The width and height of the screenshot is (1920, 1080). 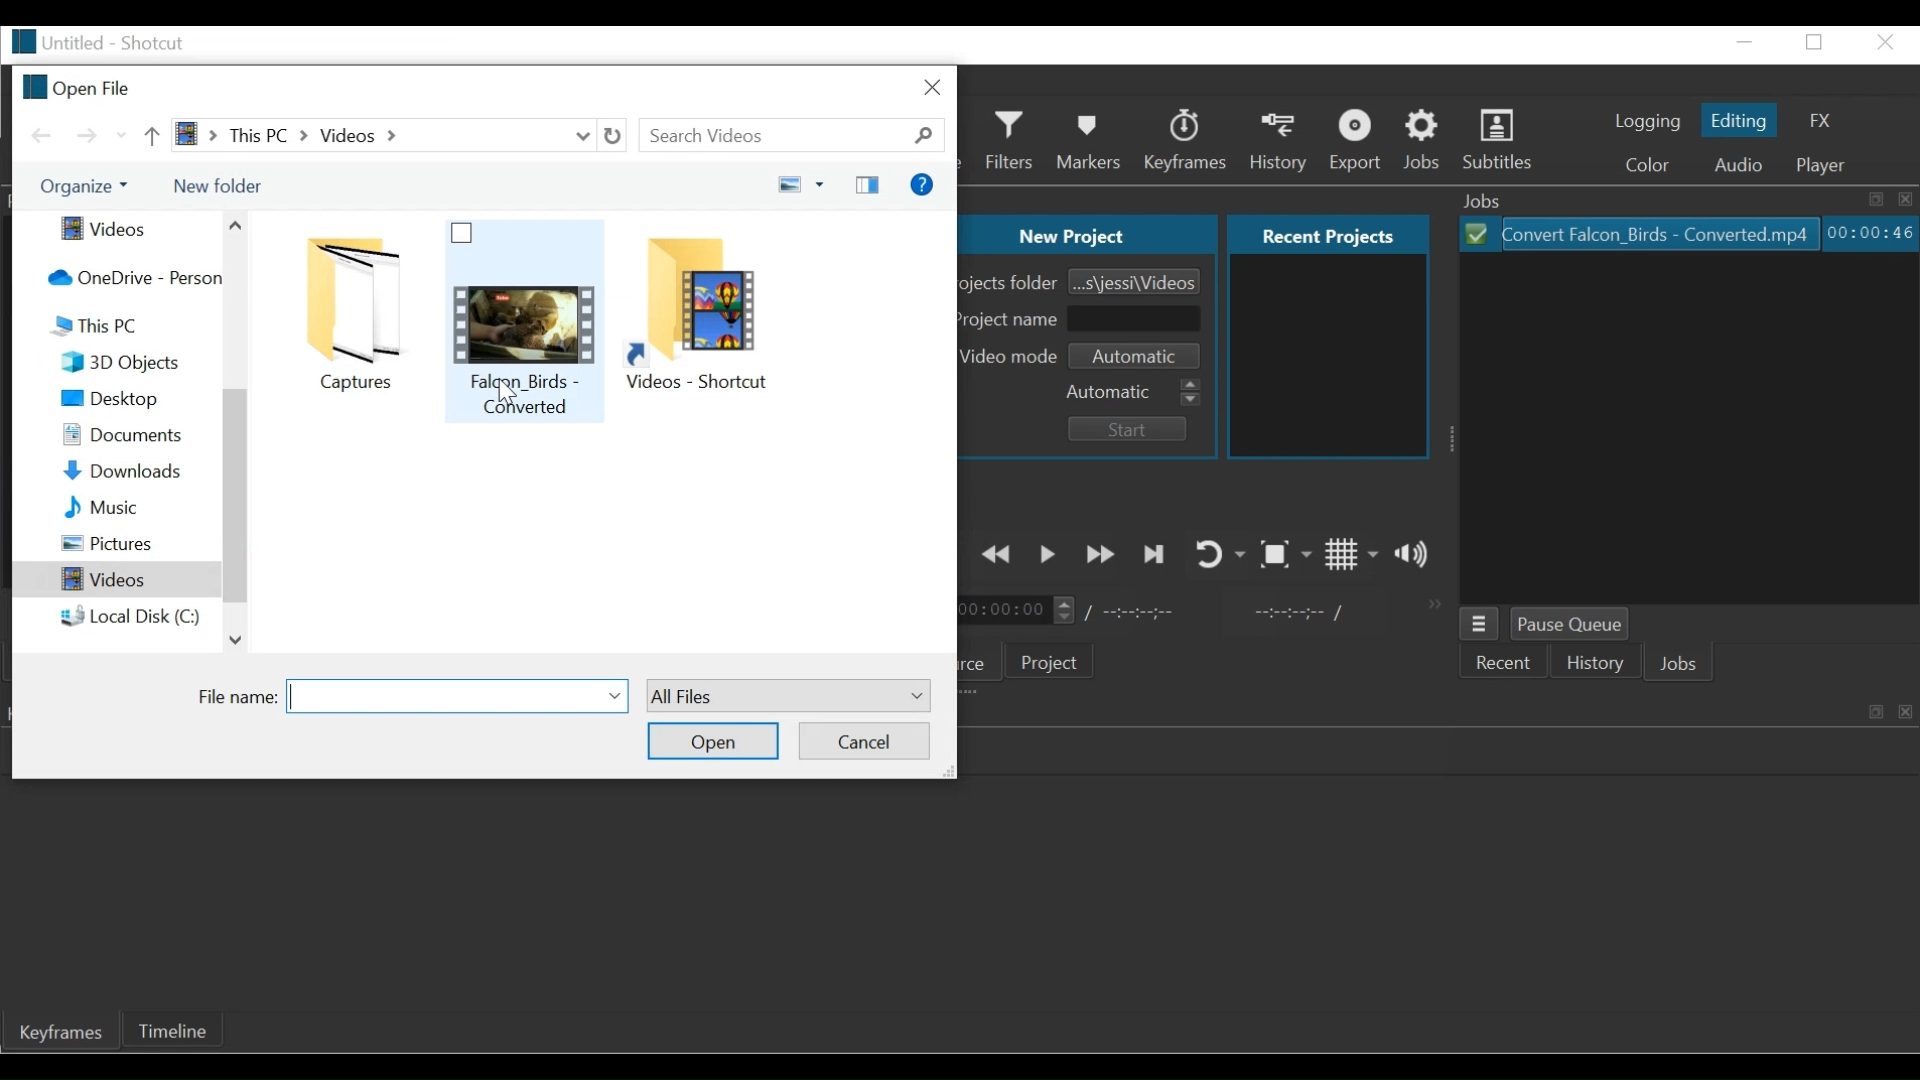 I want to click on Export, so click(x=1359, y=143).